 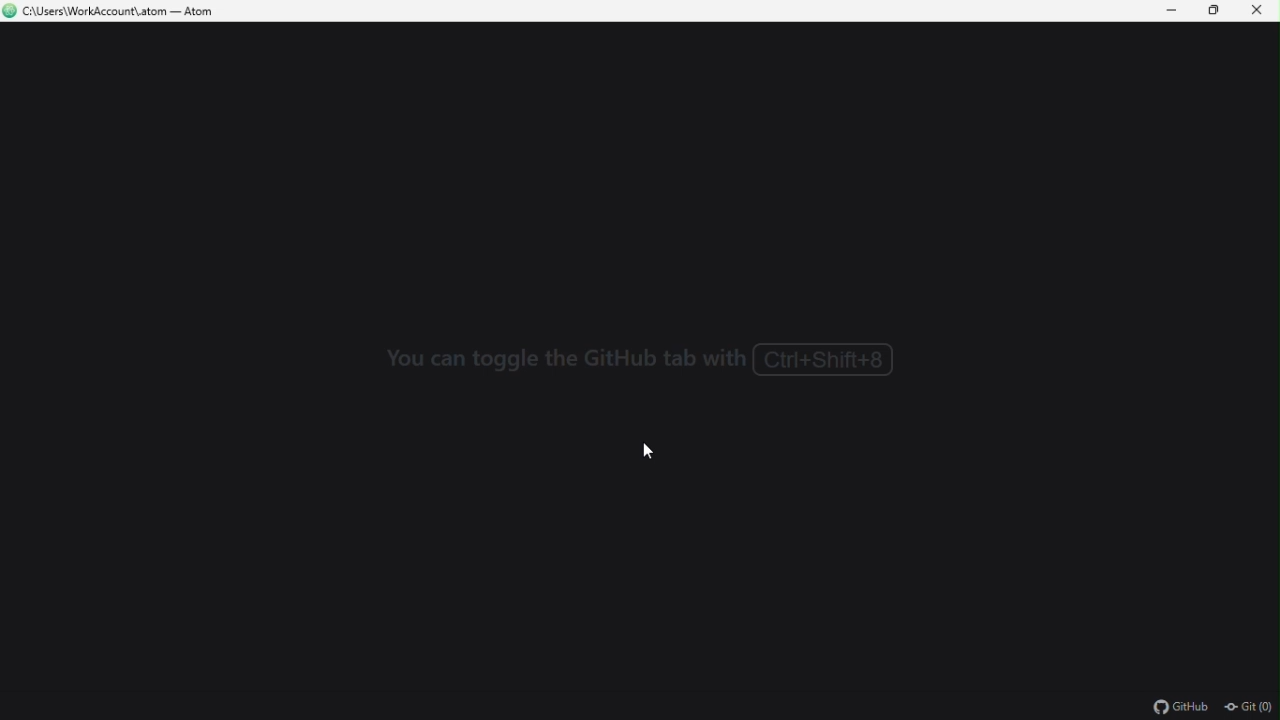 I want to click on text, so click(x=646, y=362).